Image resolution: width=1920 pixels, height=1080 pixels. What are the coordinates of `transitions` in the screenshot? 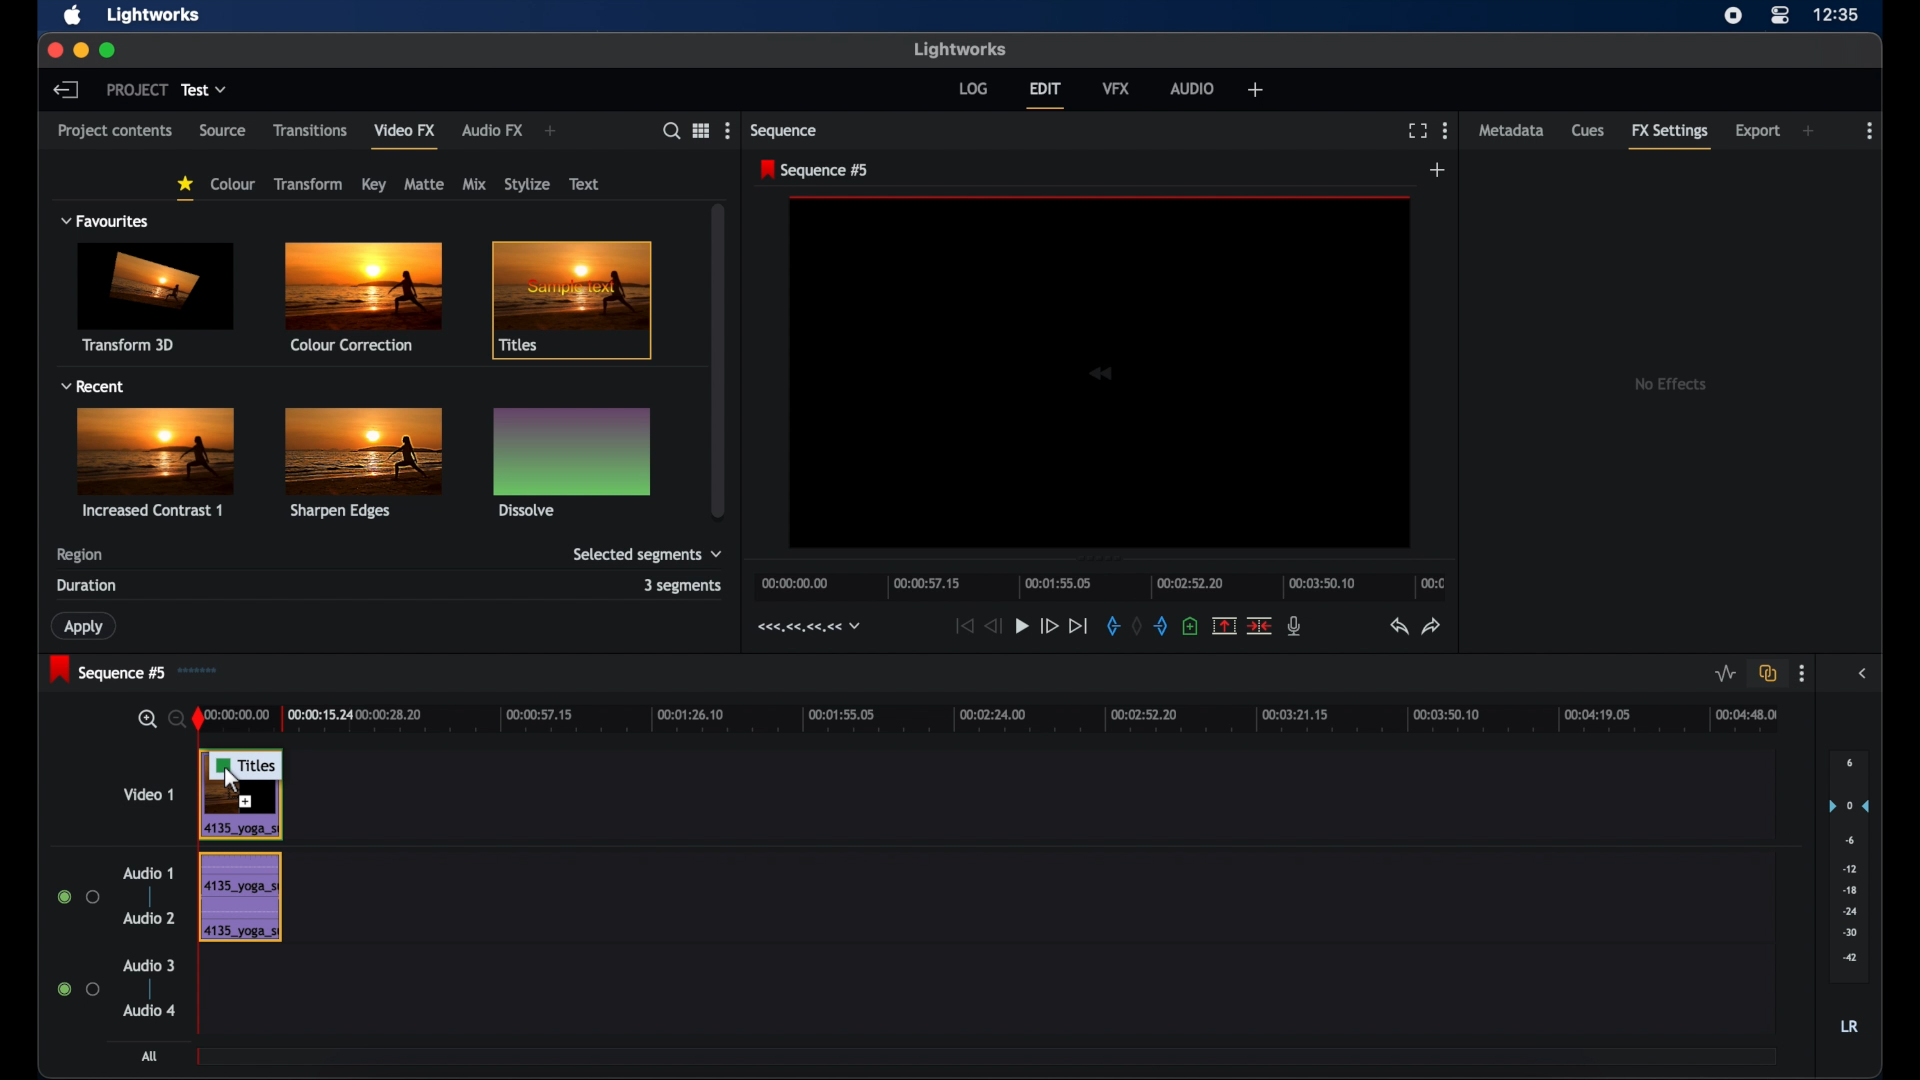 It's located at (311, 130).